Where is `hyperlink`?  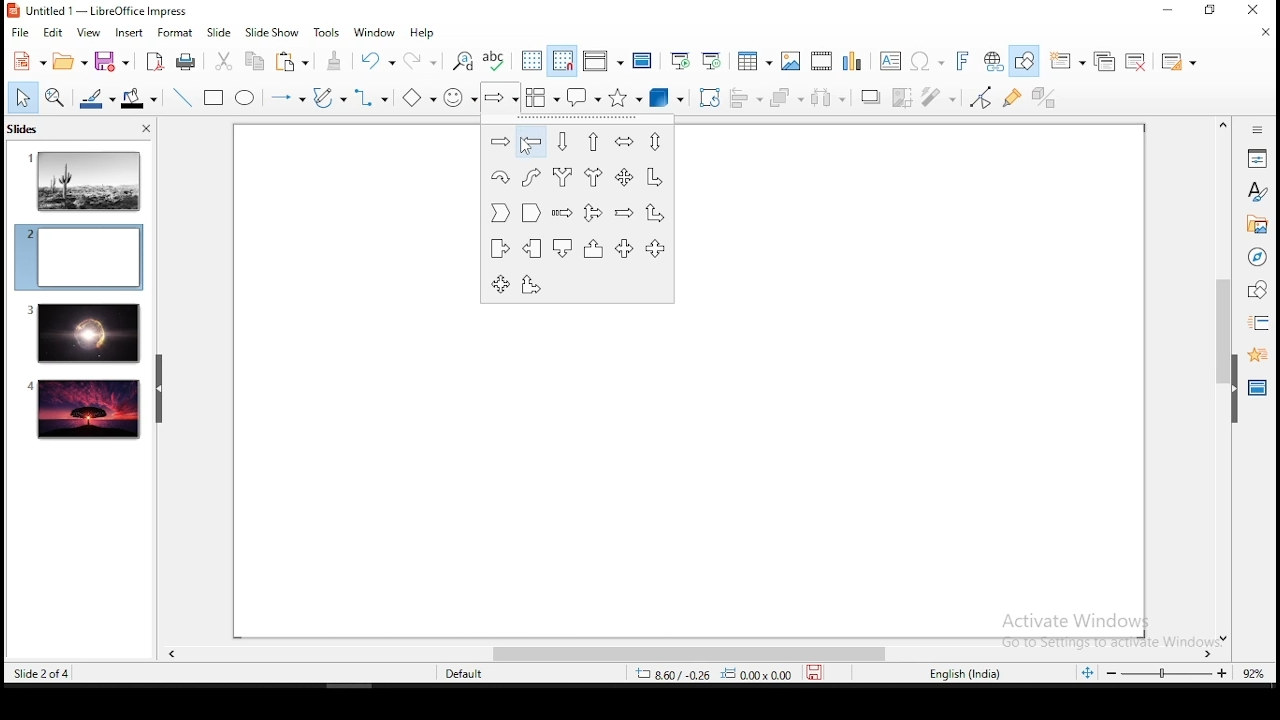
hyperlink is located at coordinates (994, 62).